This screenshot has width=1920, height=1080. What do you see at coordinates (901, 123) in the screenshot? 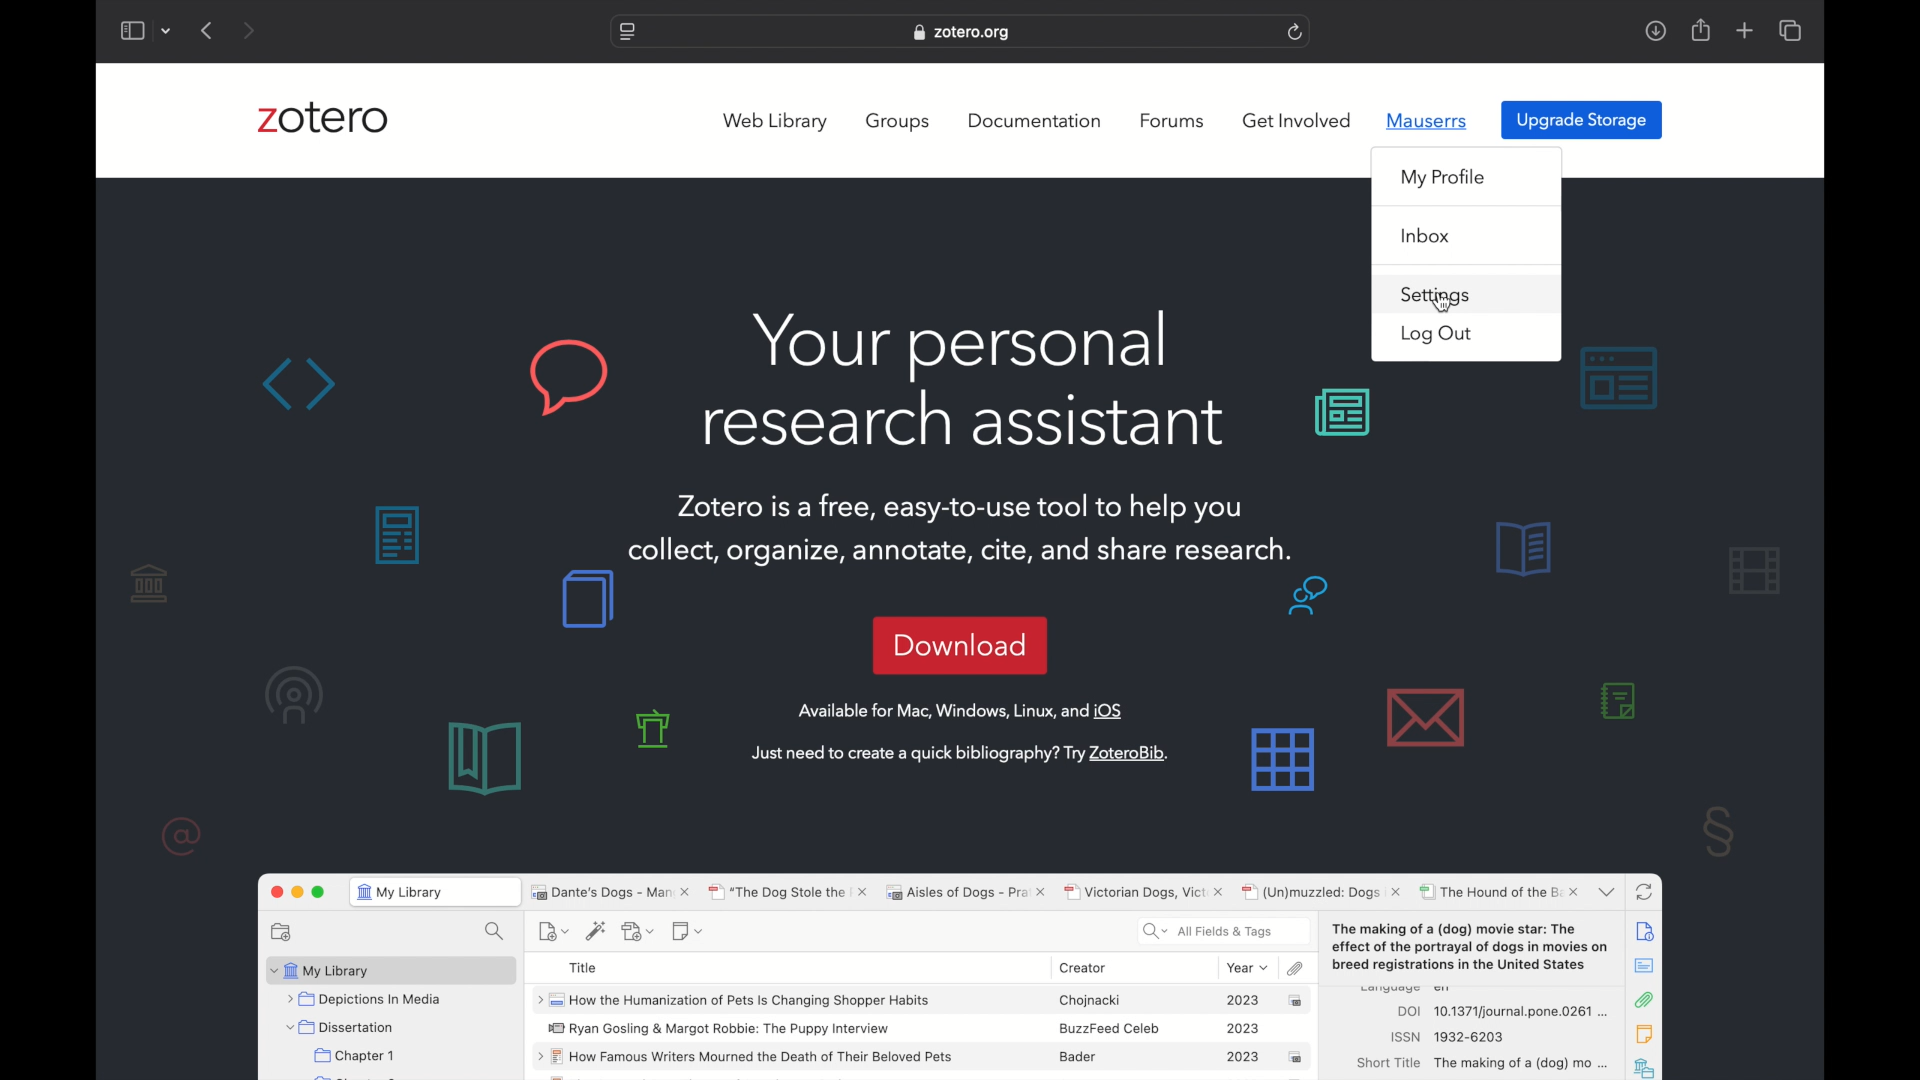
I see `groups` at bounding box center [901, 123].